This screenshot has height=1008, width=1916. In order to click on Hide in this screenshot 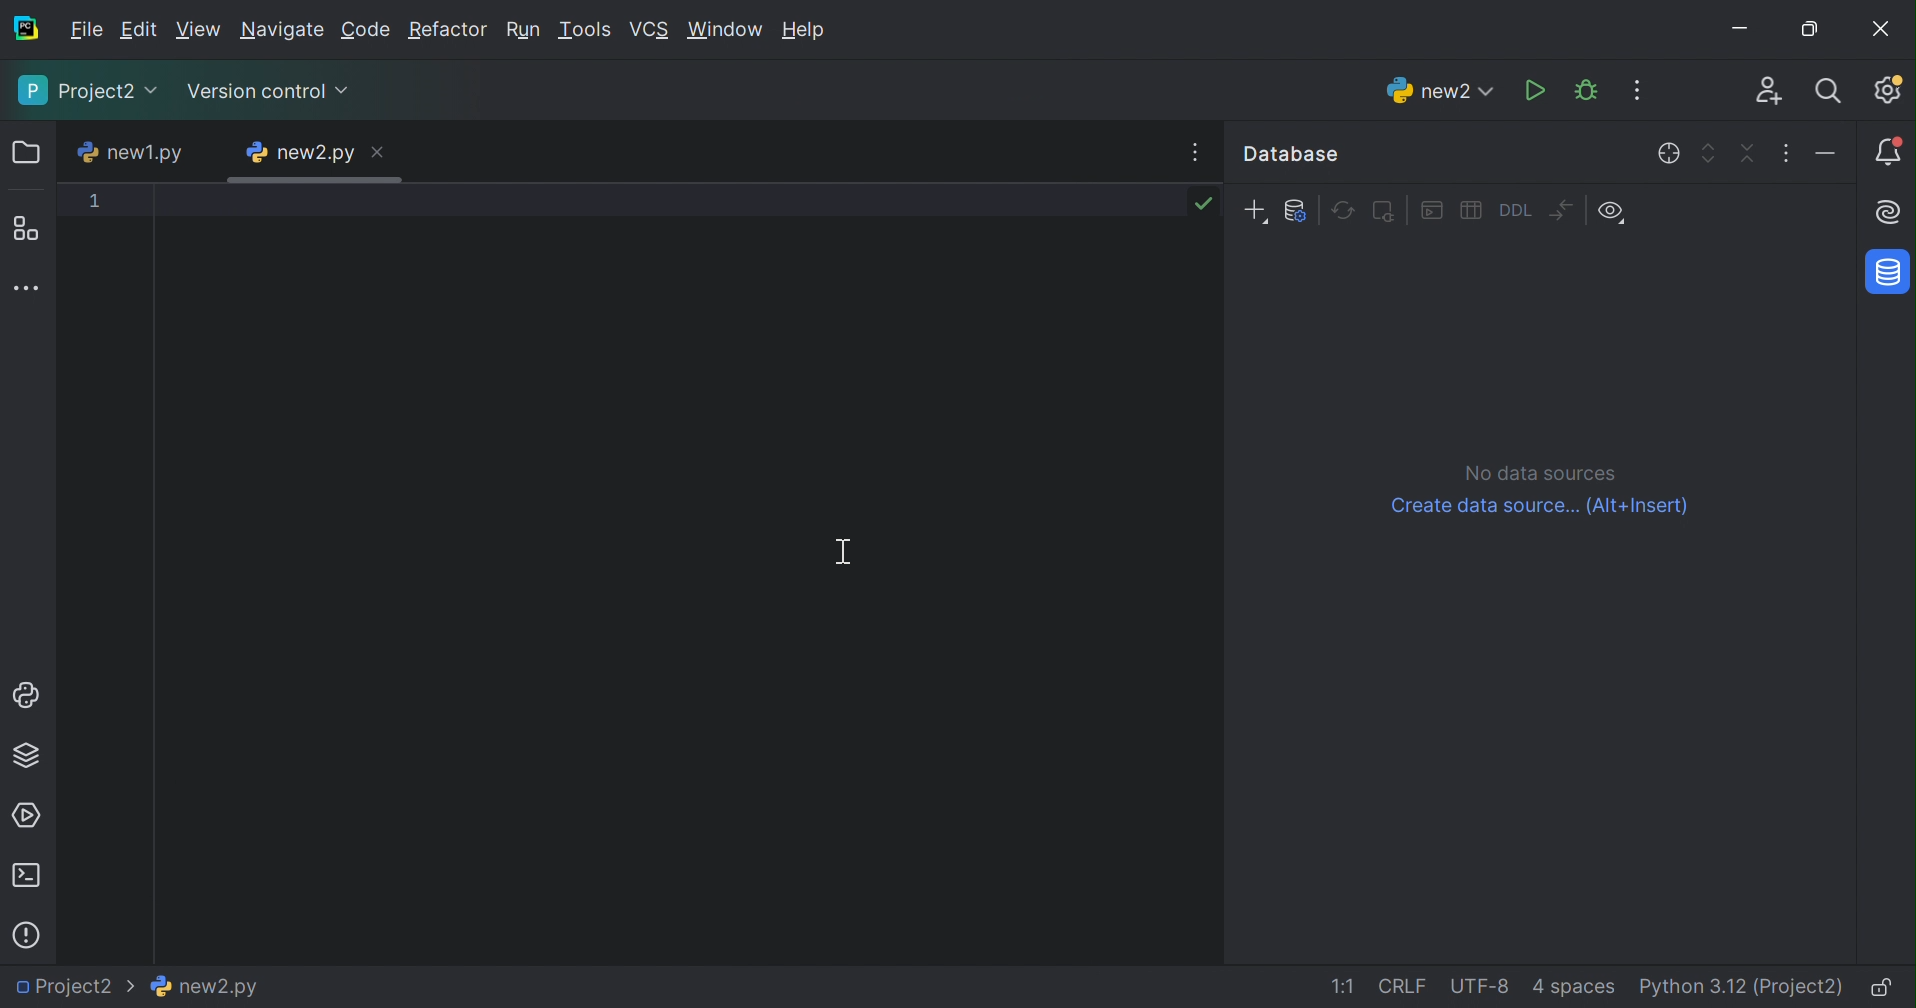, I will do `click(1631, 155)`.